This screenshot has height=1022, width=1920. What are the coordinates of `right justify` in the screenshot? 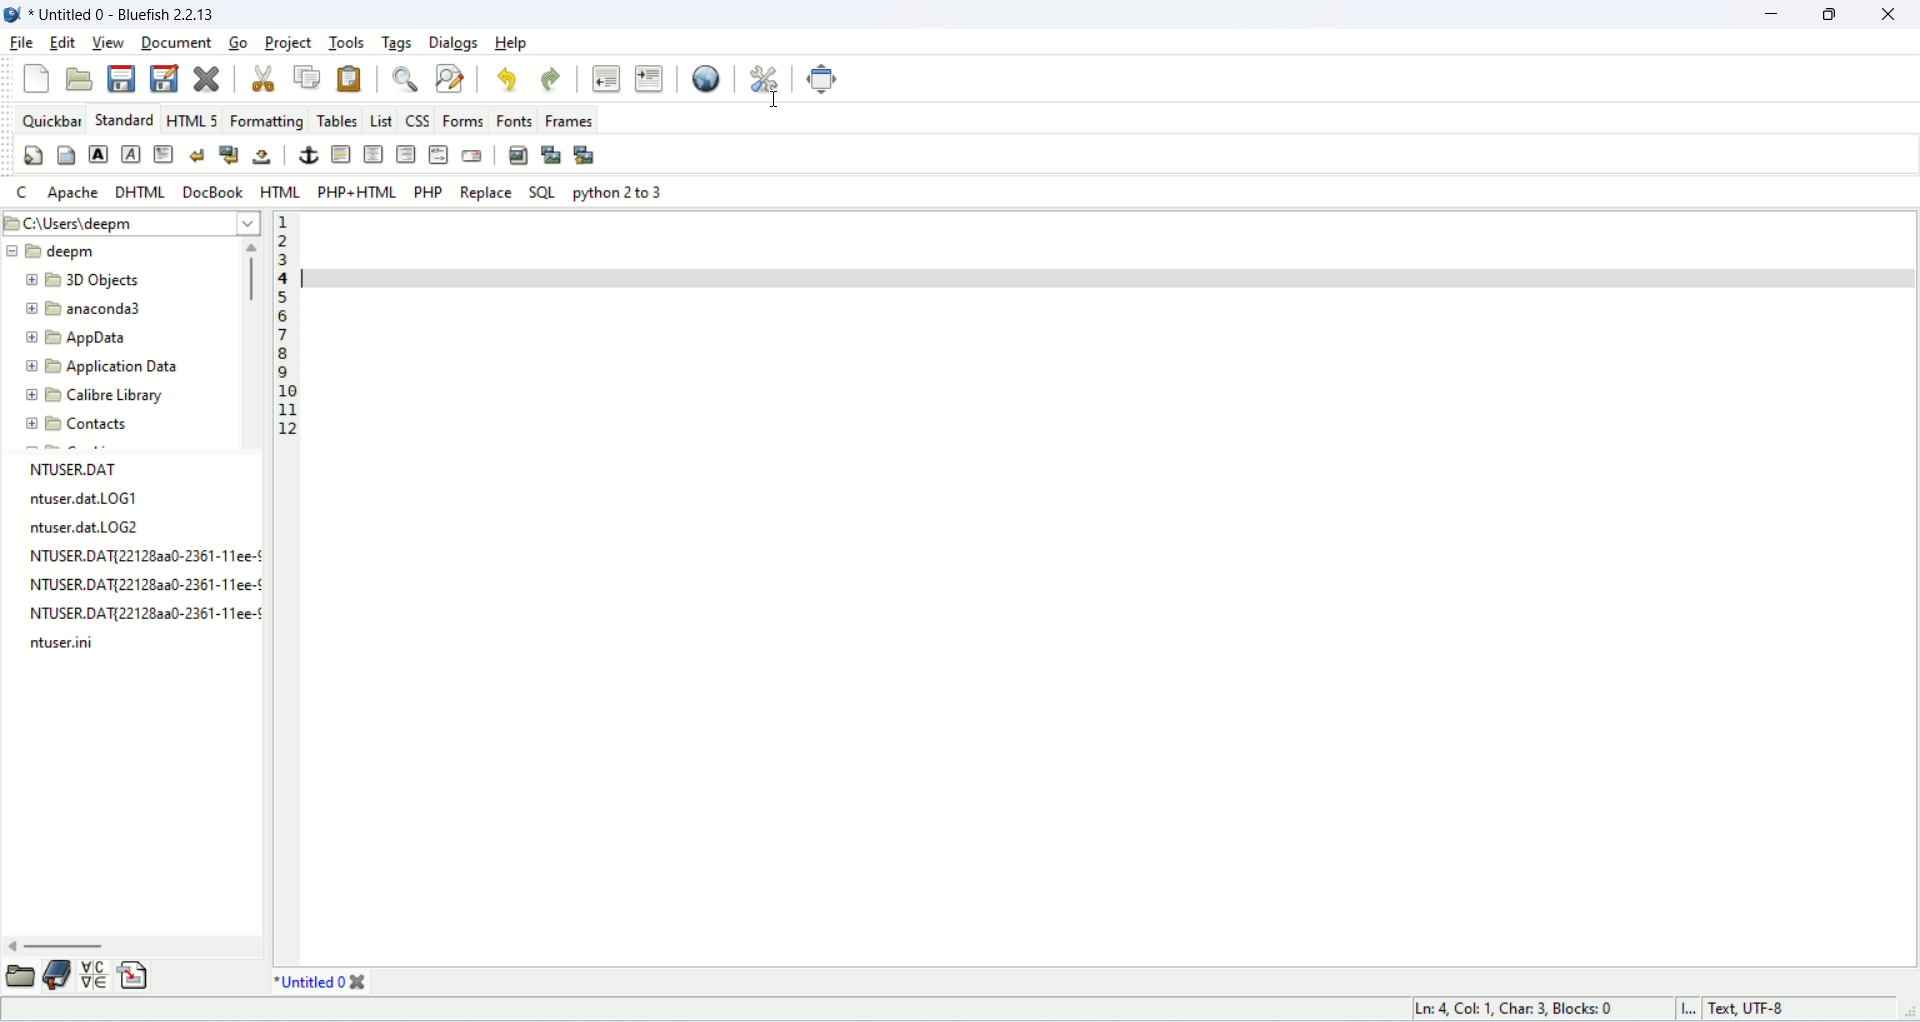 It's located at (408, 155).